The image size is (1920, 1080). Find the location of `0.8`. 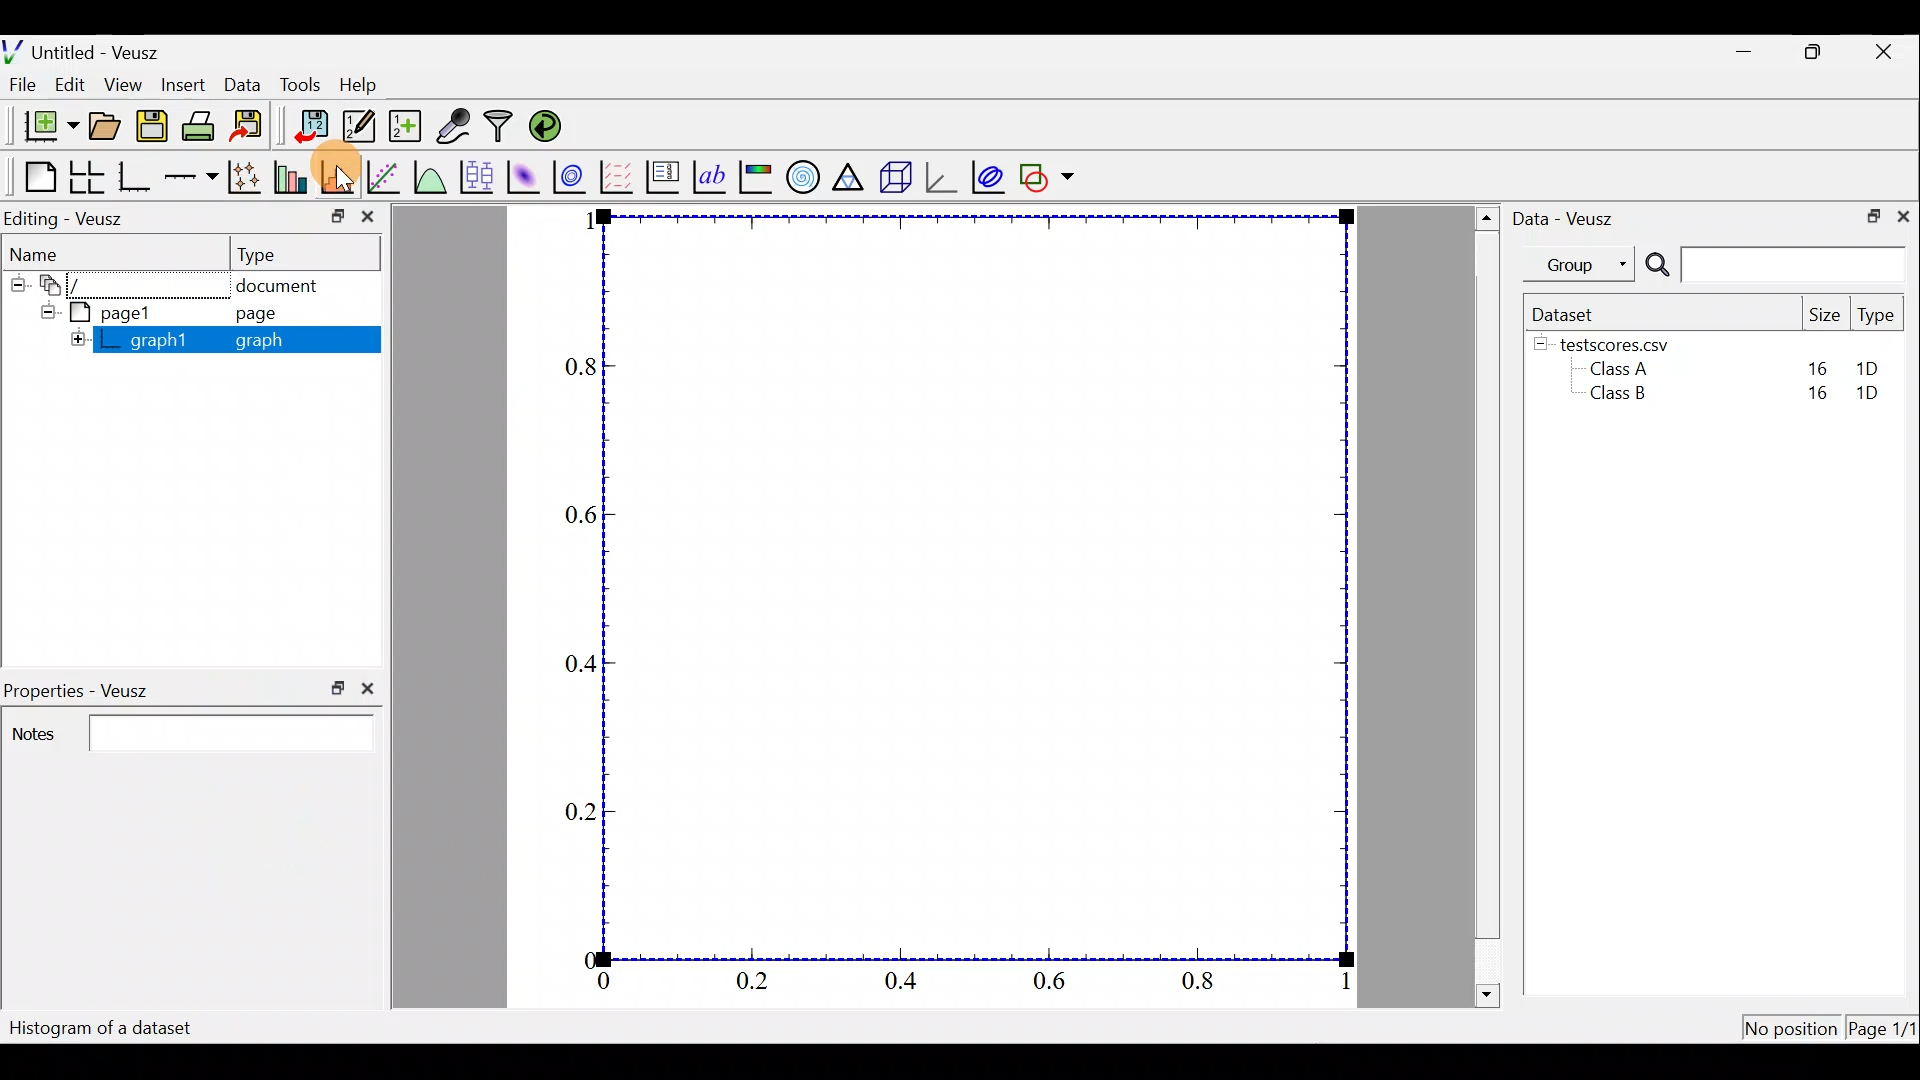

0.8 is located at coordinates (1198, 984).